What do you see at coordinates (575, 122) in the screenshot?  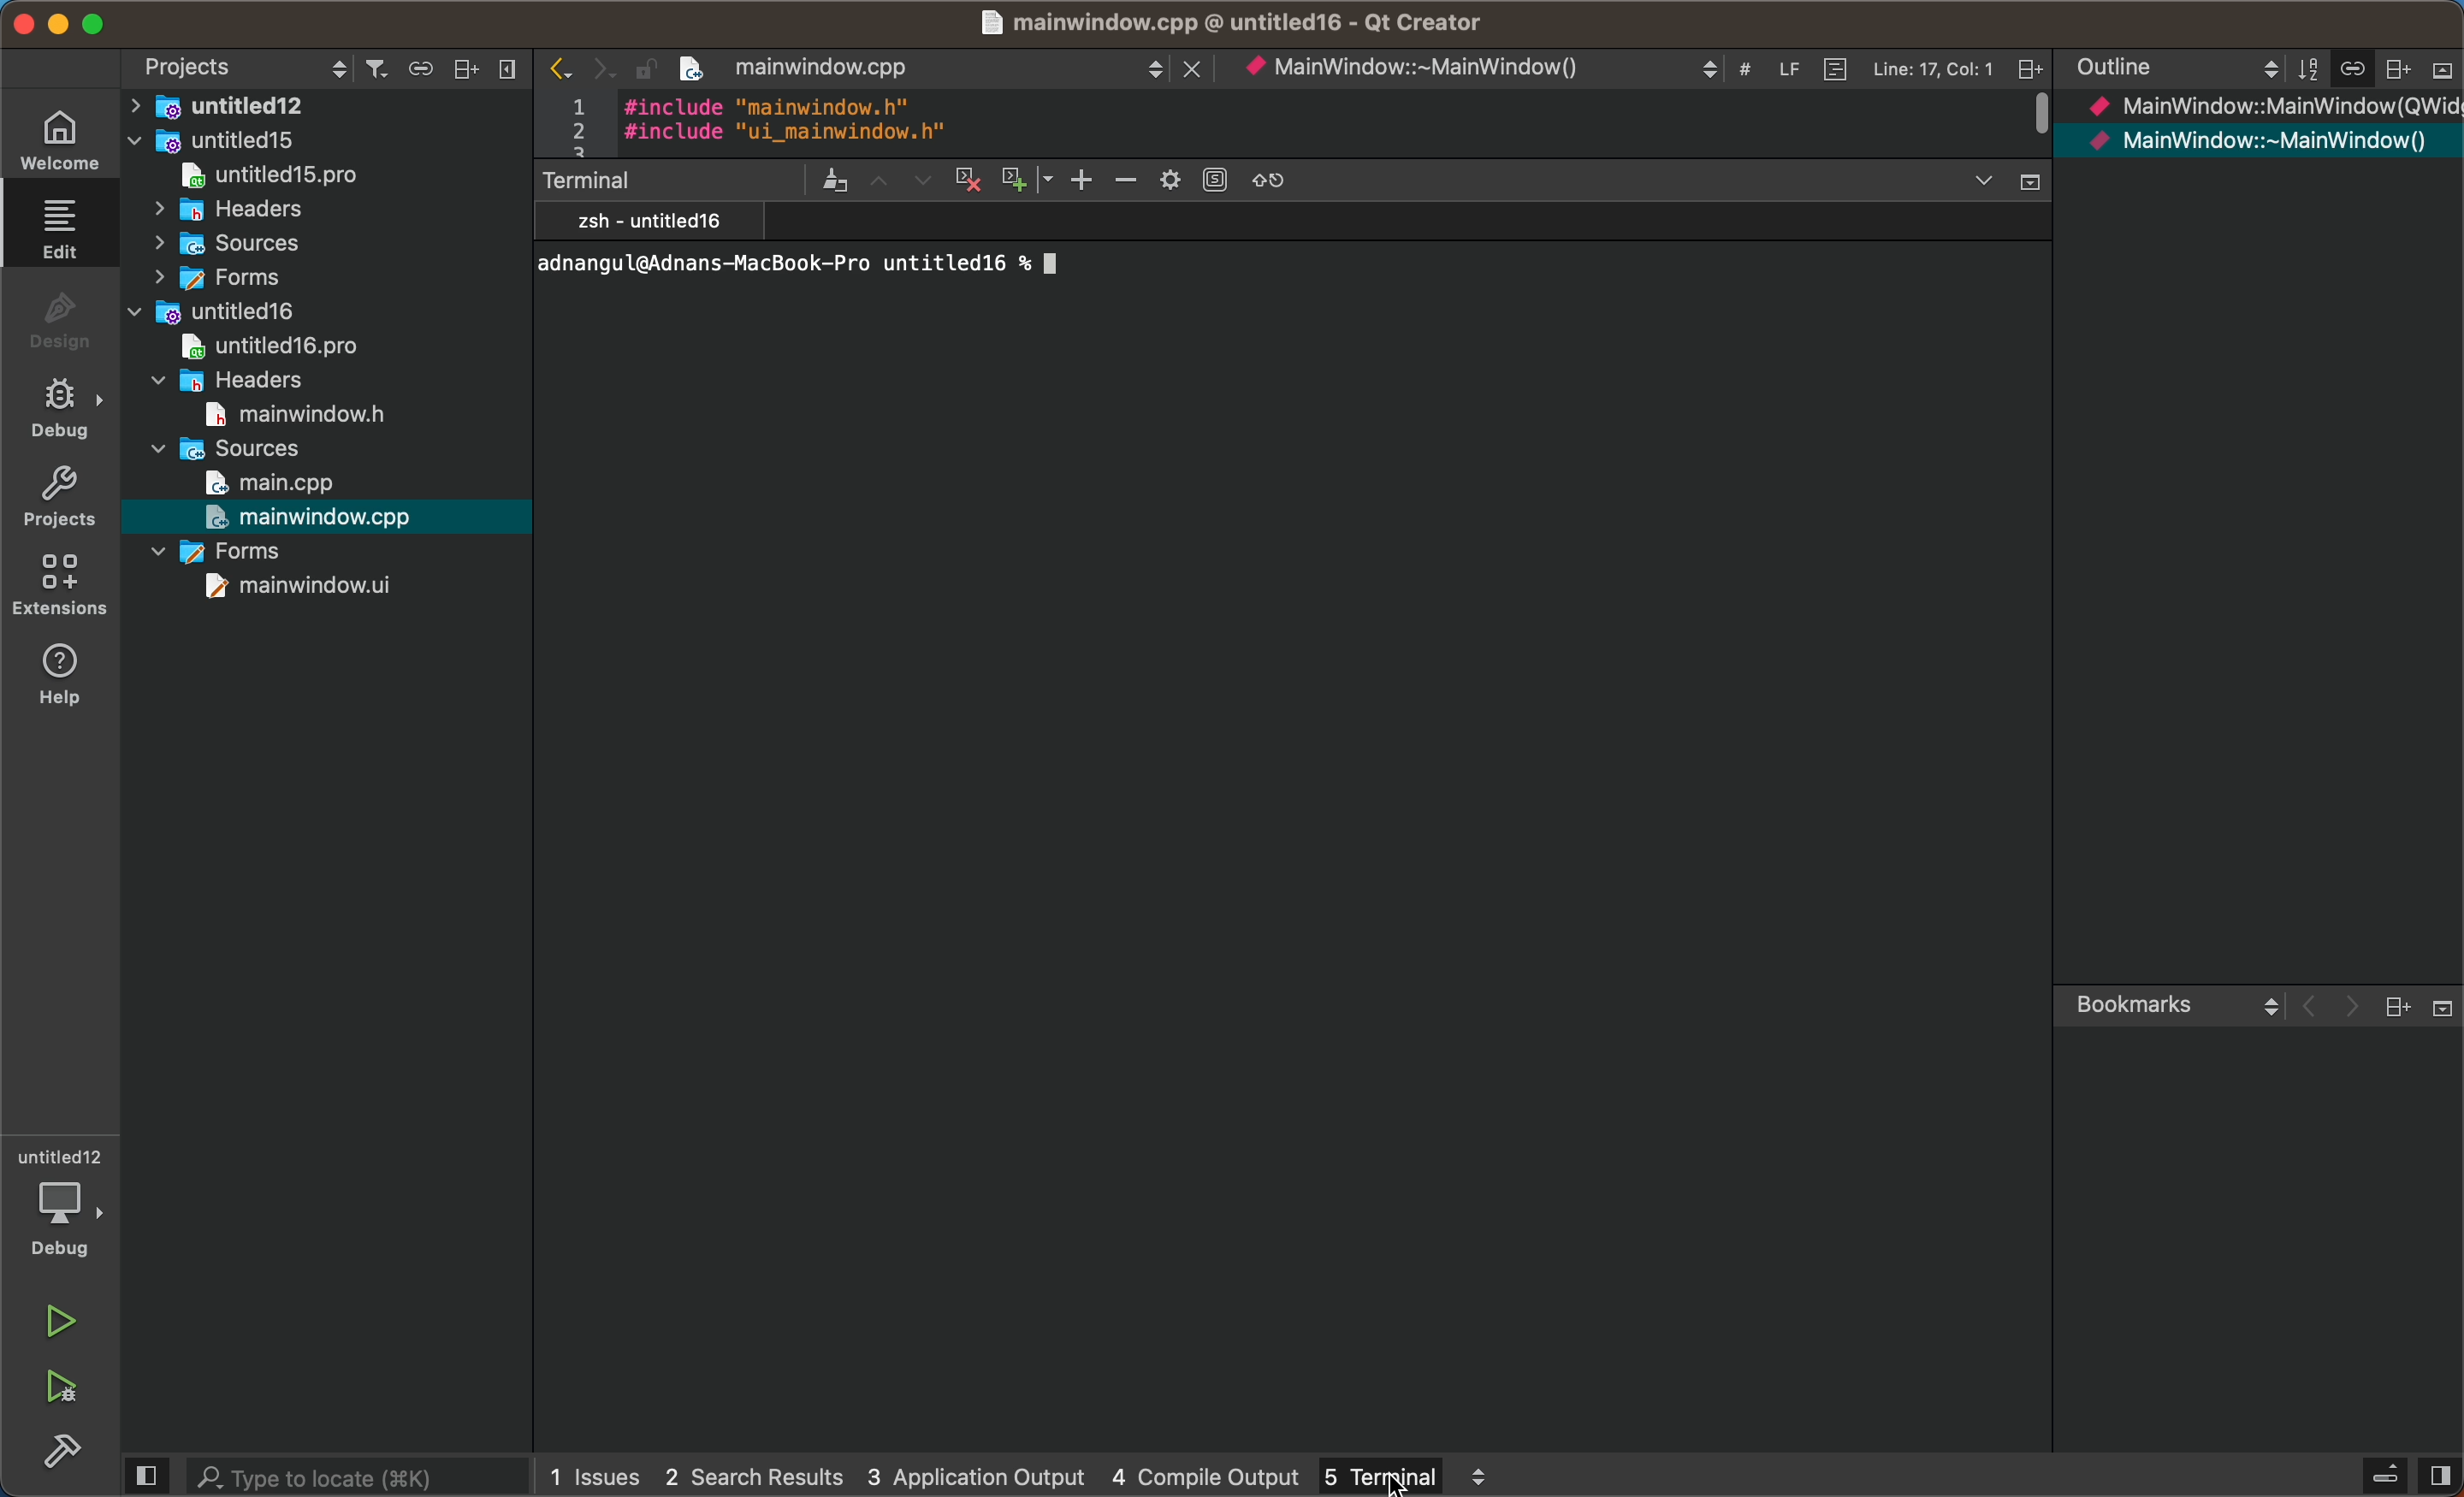 I see `numbers` at bounding box center [575, 122].